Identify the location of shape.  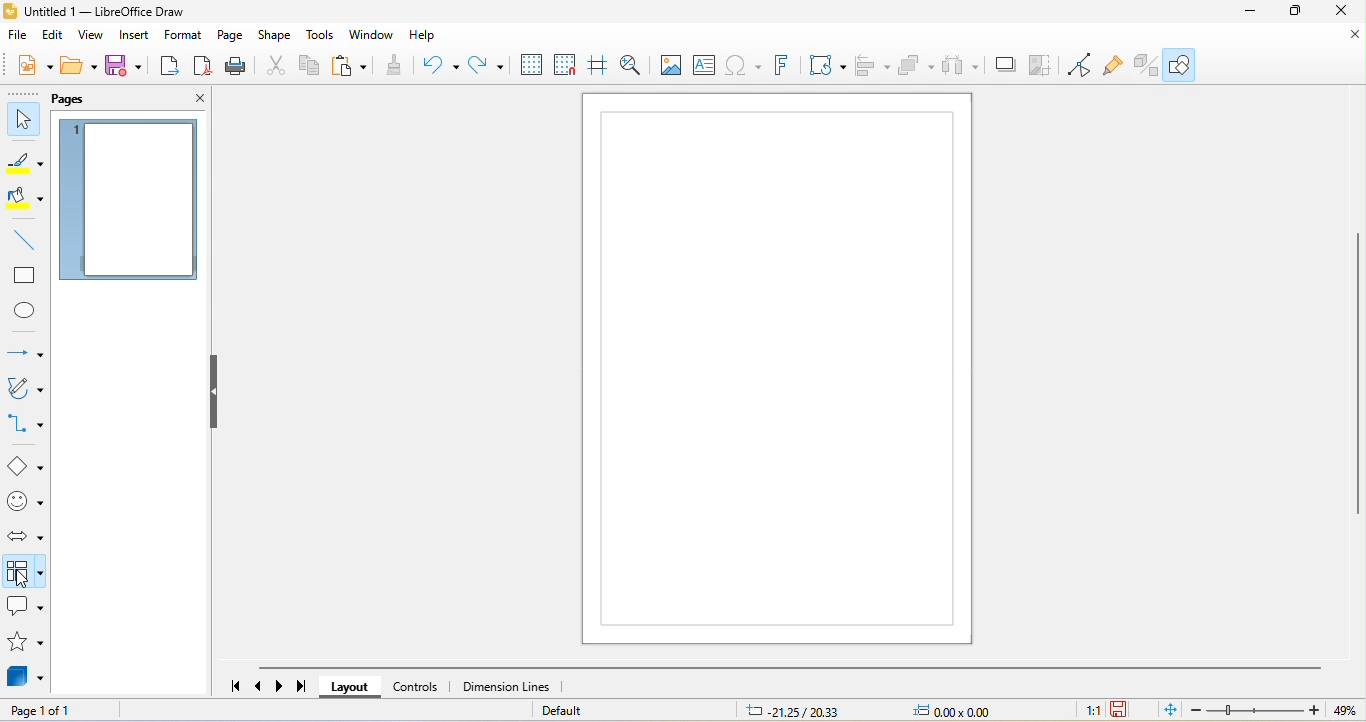
(276, 36).